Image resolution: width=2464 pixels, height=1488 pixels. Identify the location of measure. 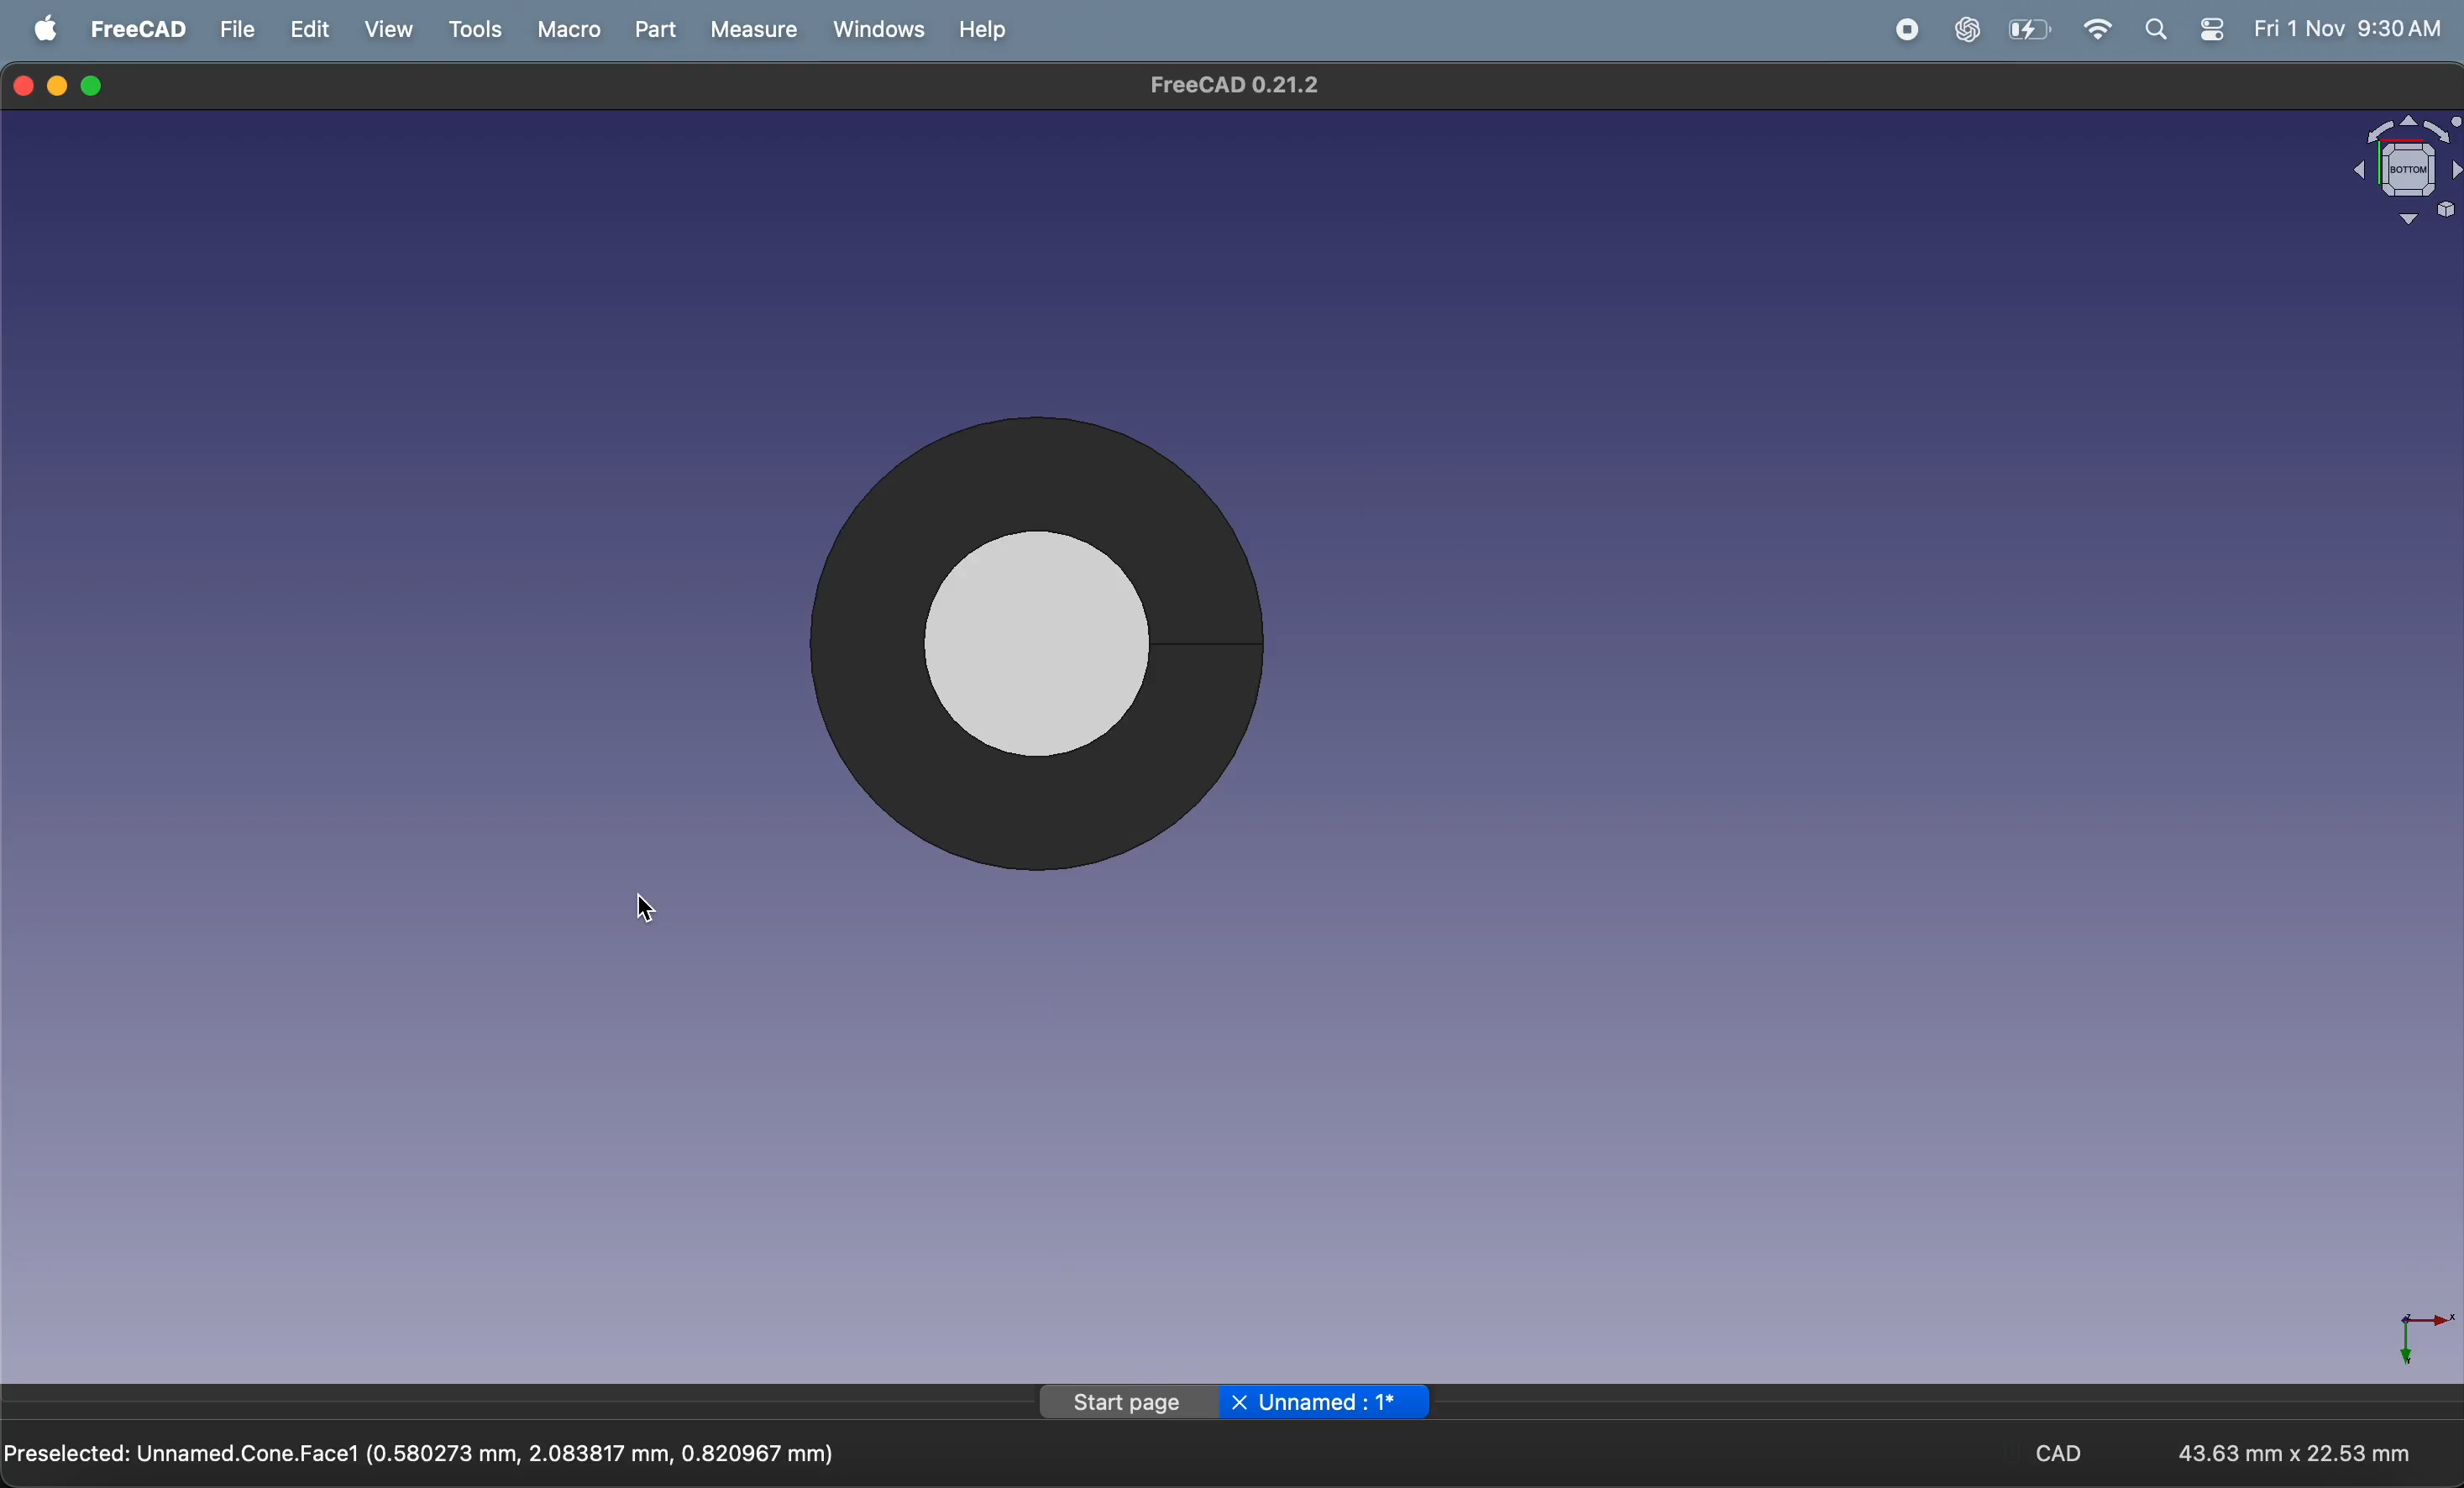
(747, 30).